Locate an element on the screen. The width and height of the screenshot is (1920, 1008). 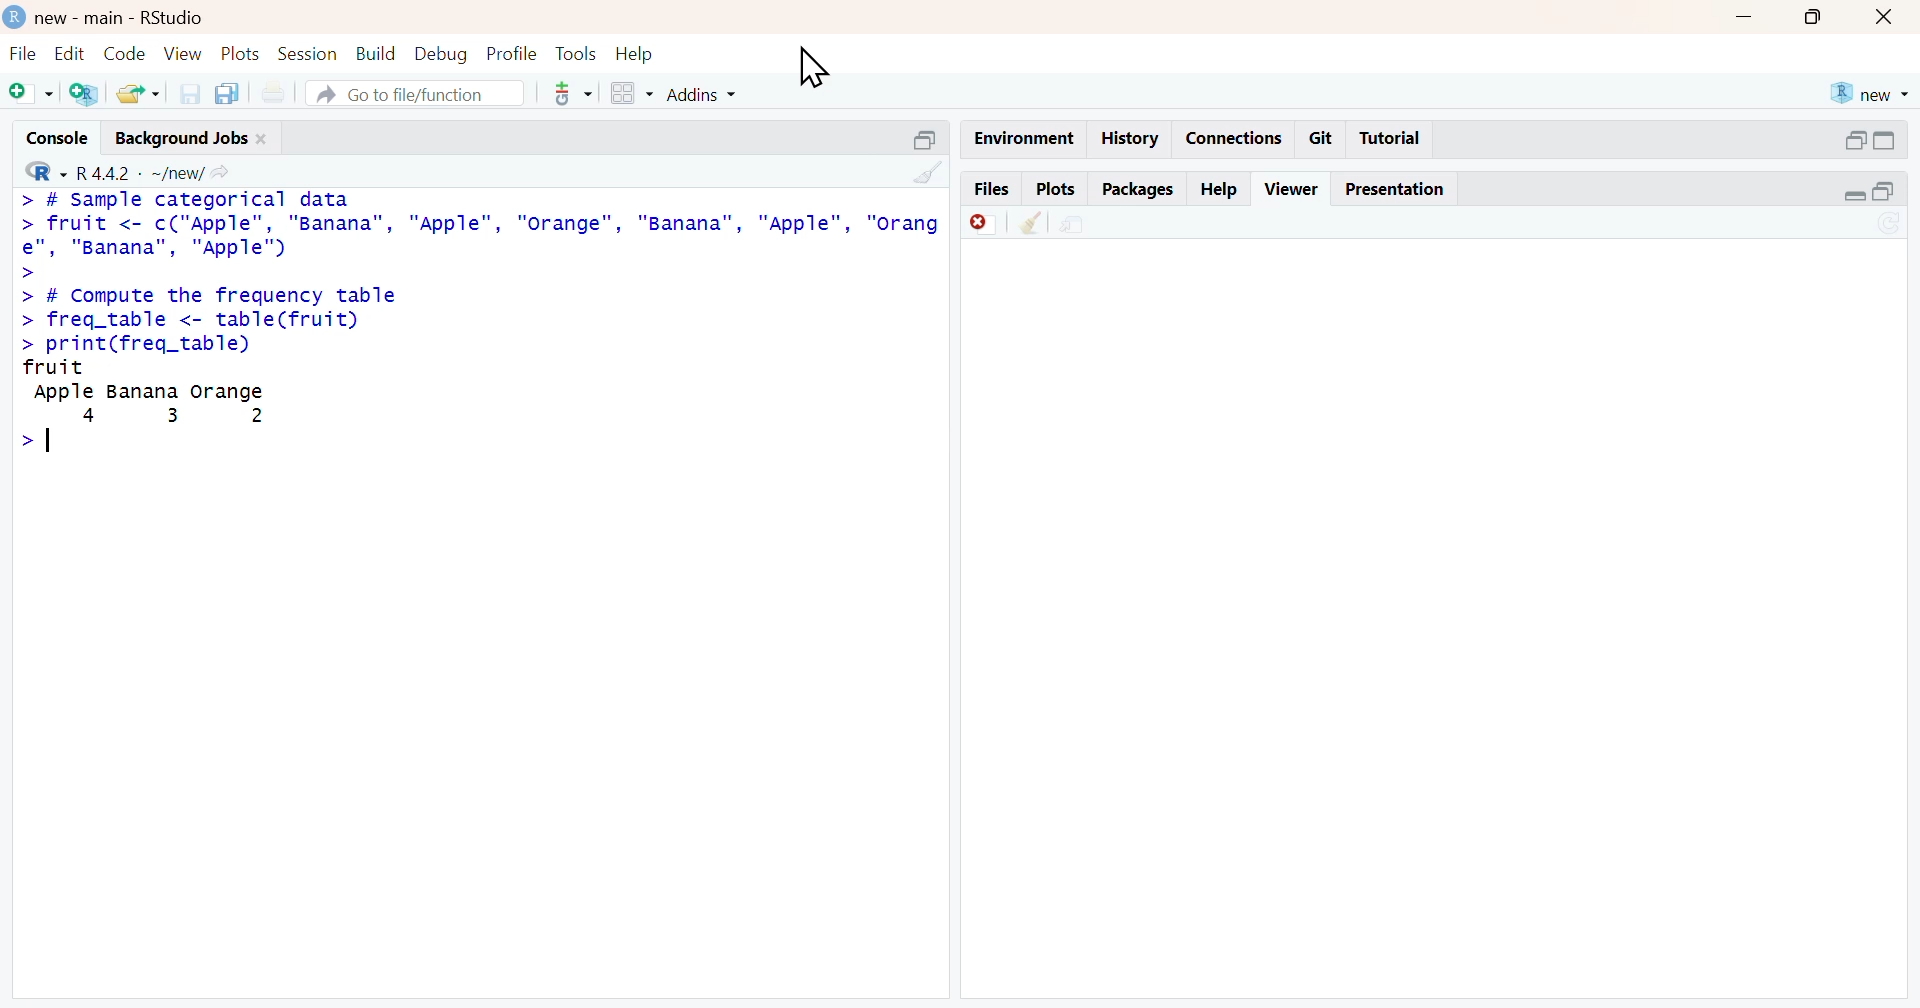
expand is located at coordinates (1853, 142).